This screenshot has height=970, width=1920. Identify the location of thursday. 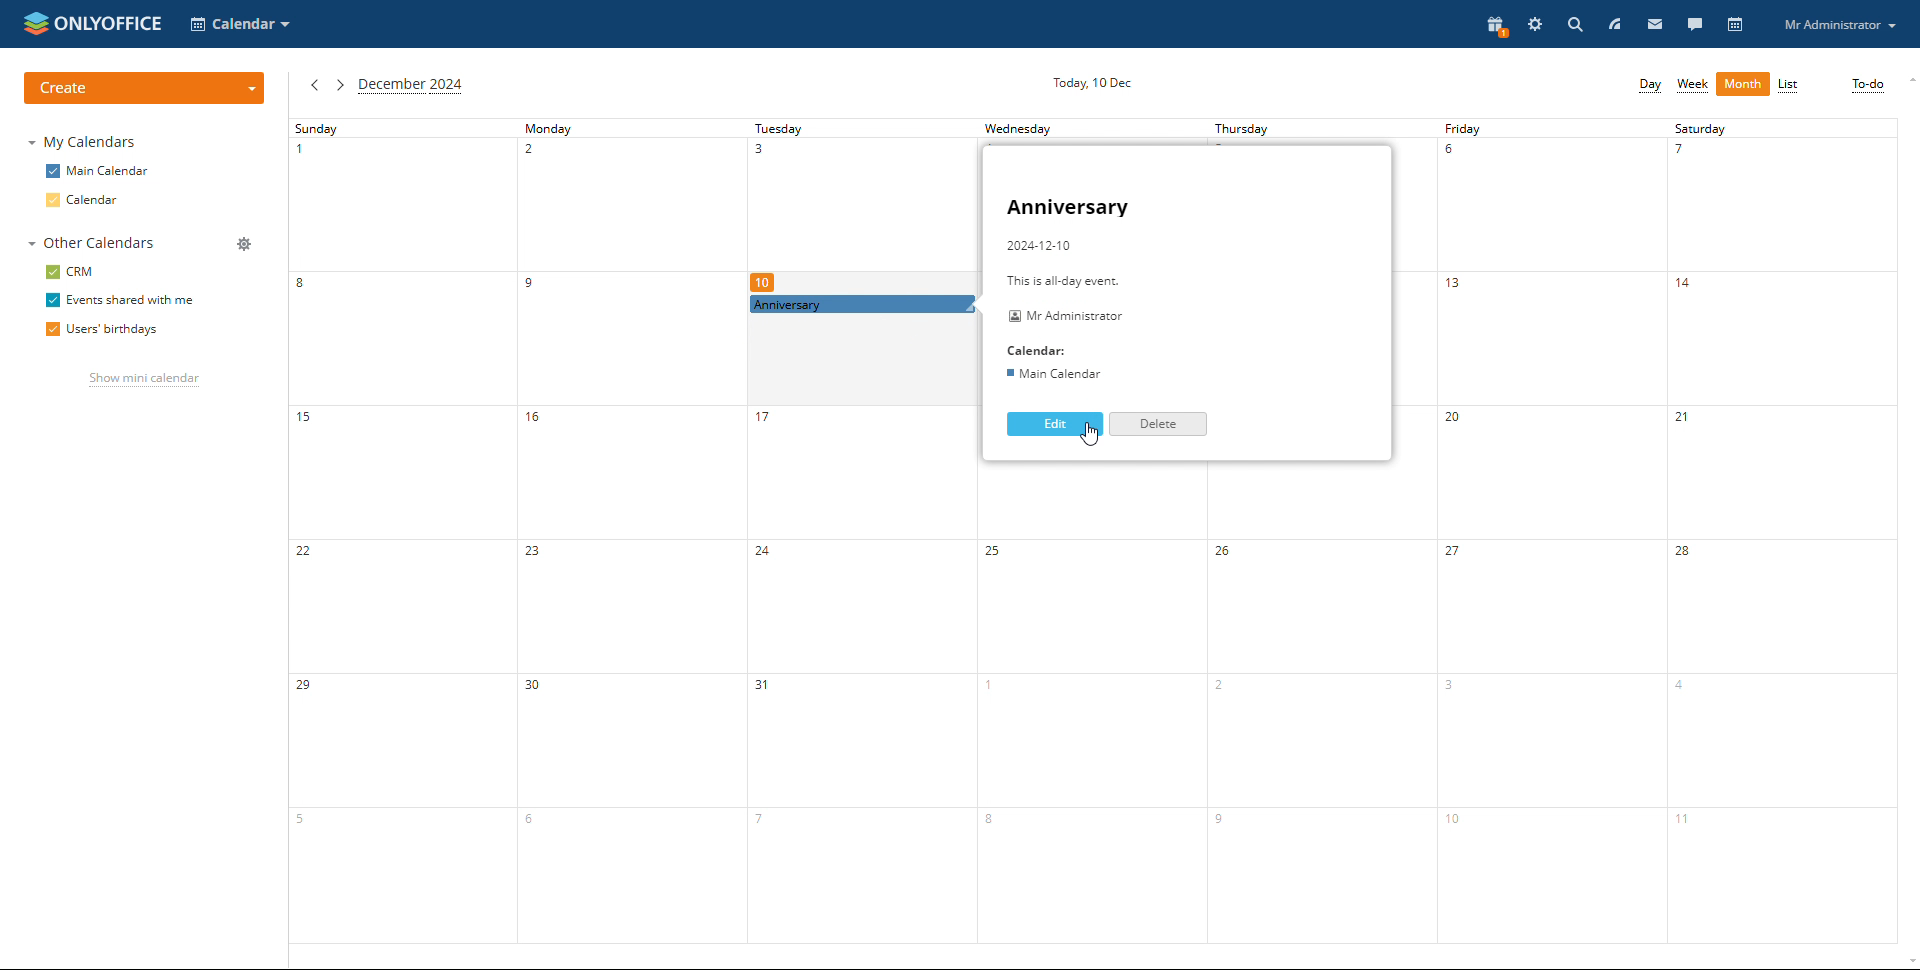
(1319, 703).